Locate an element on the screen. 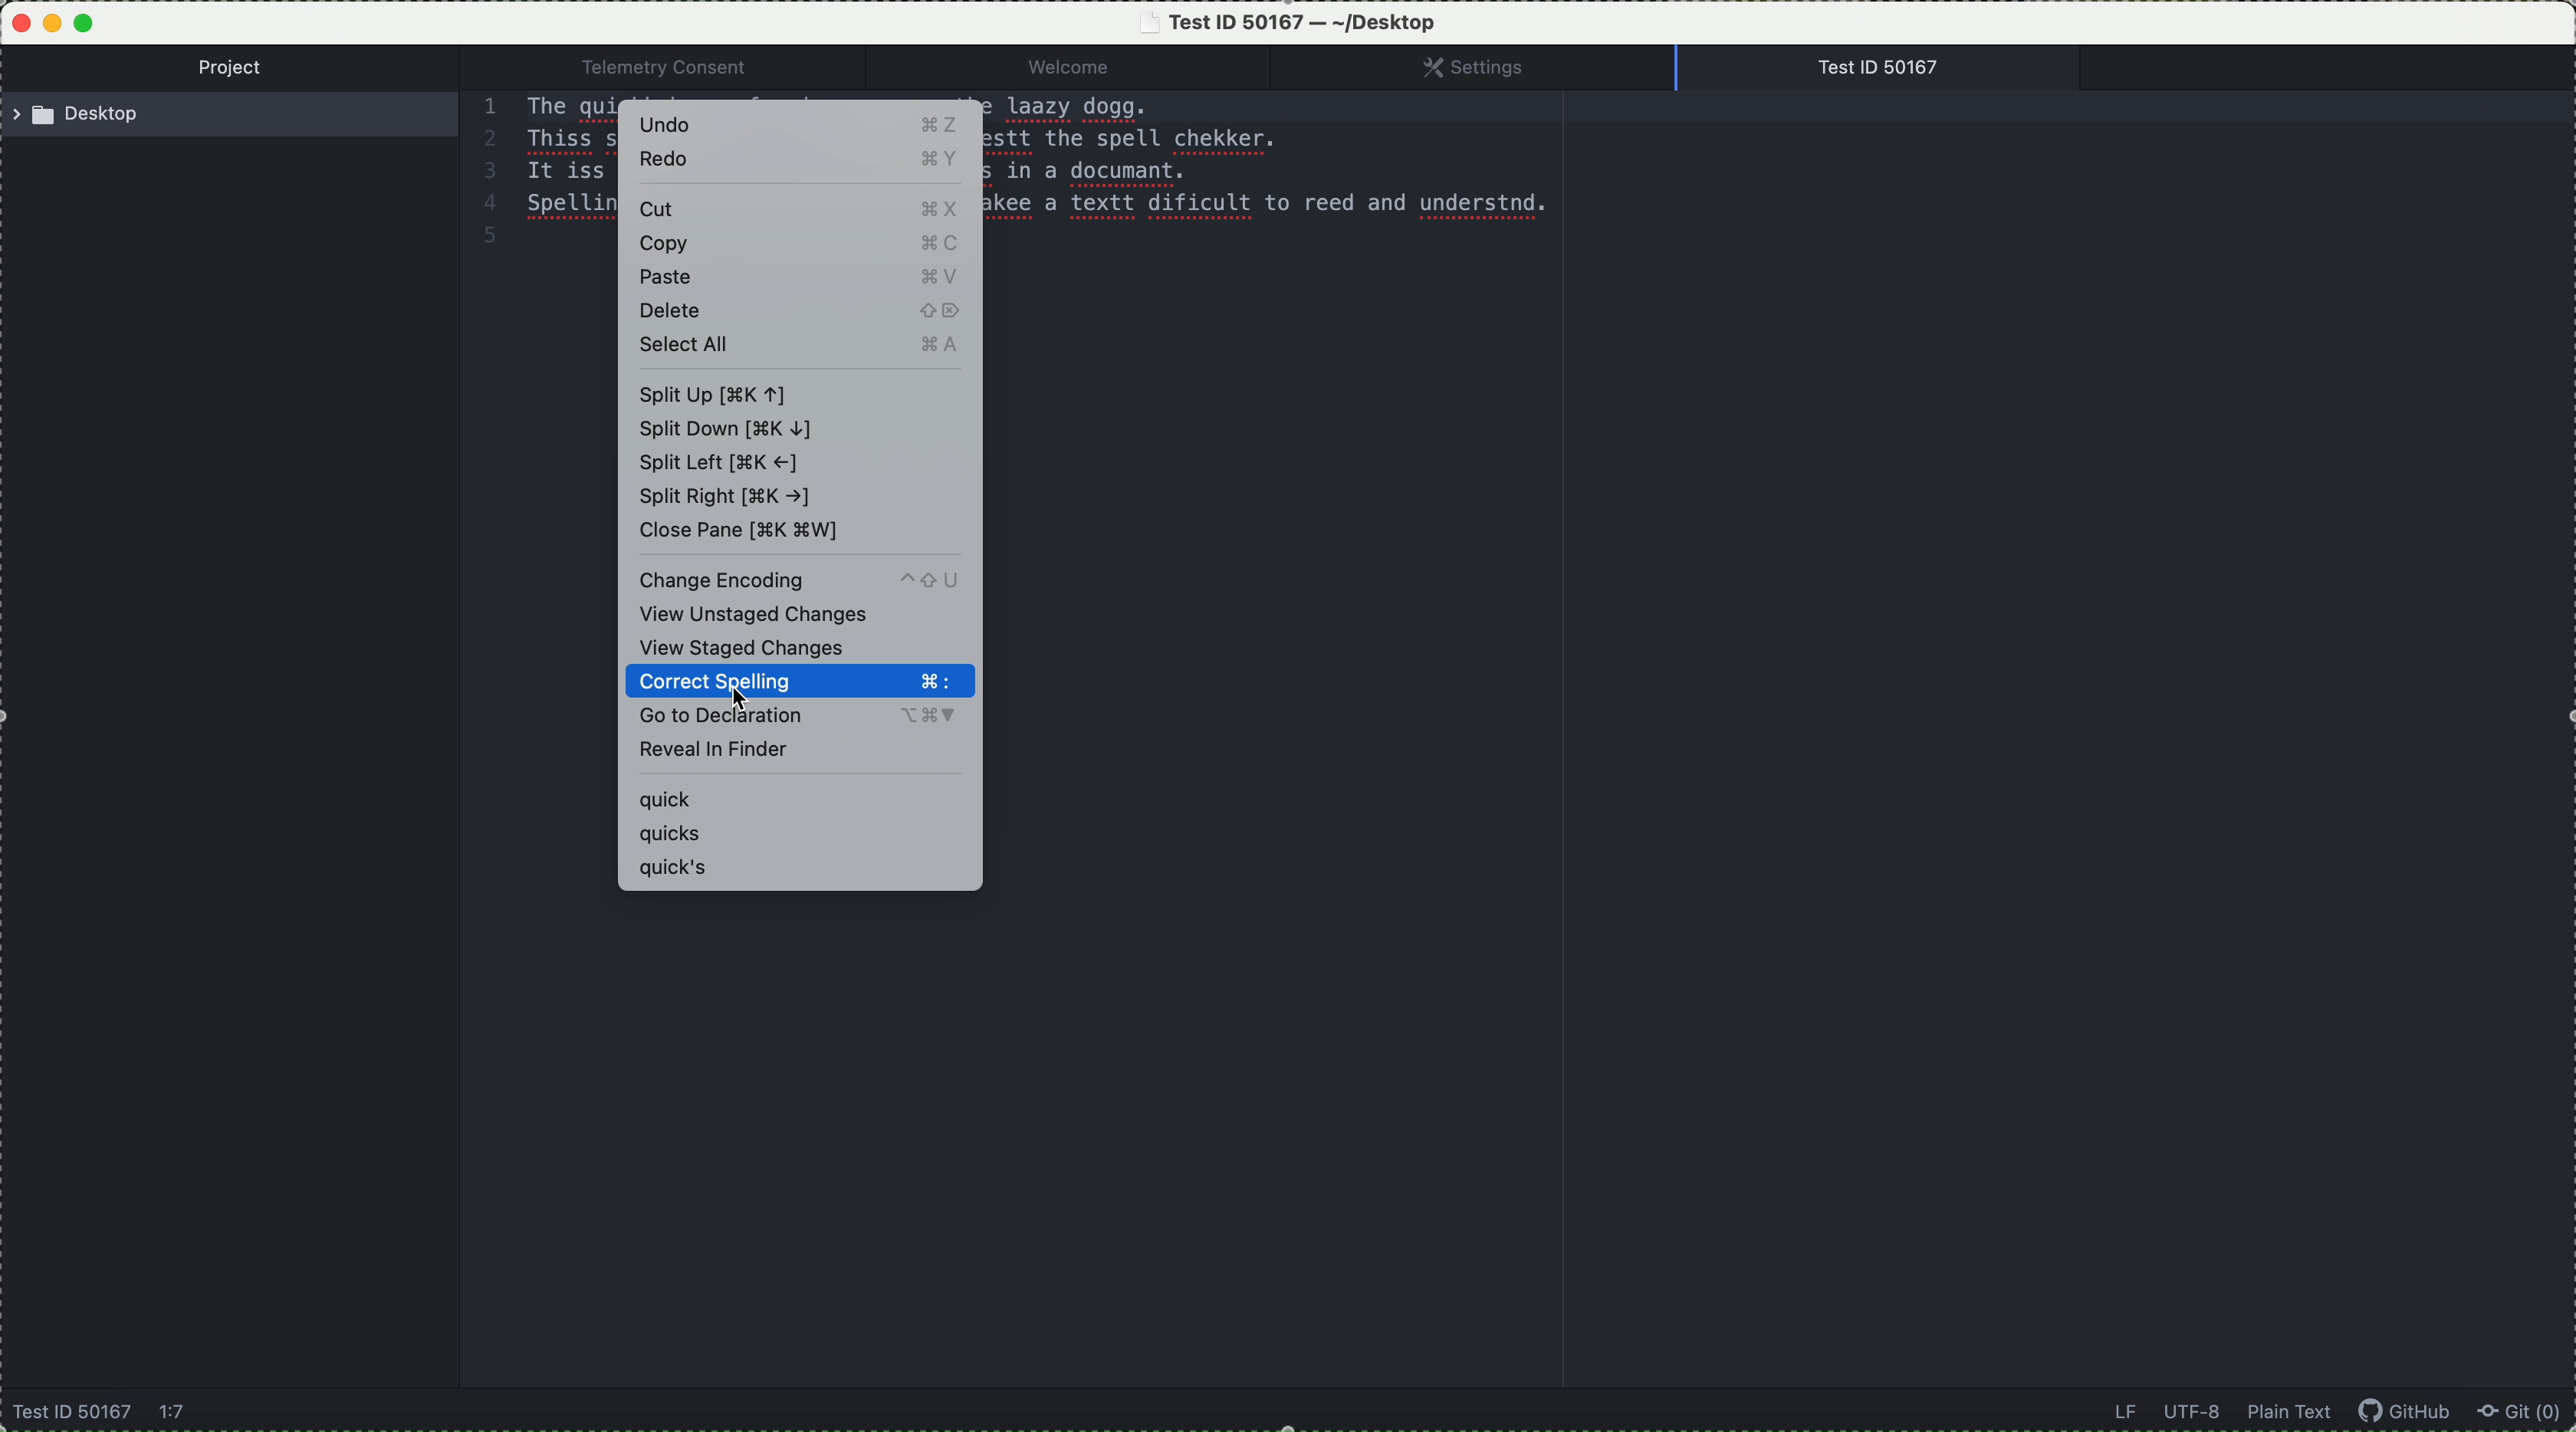 The width and height of the screenshot is (2576, 1432). cursor is located at coordinates (744, 701).